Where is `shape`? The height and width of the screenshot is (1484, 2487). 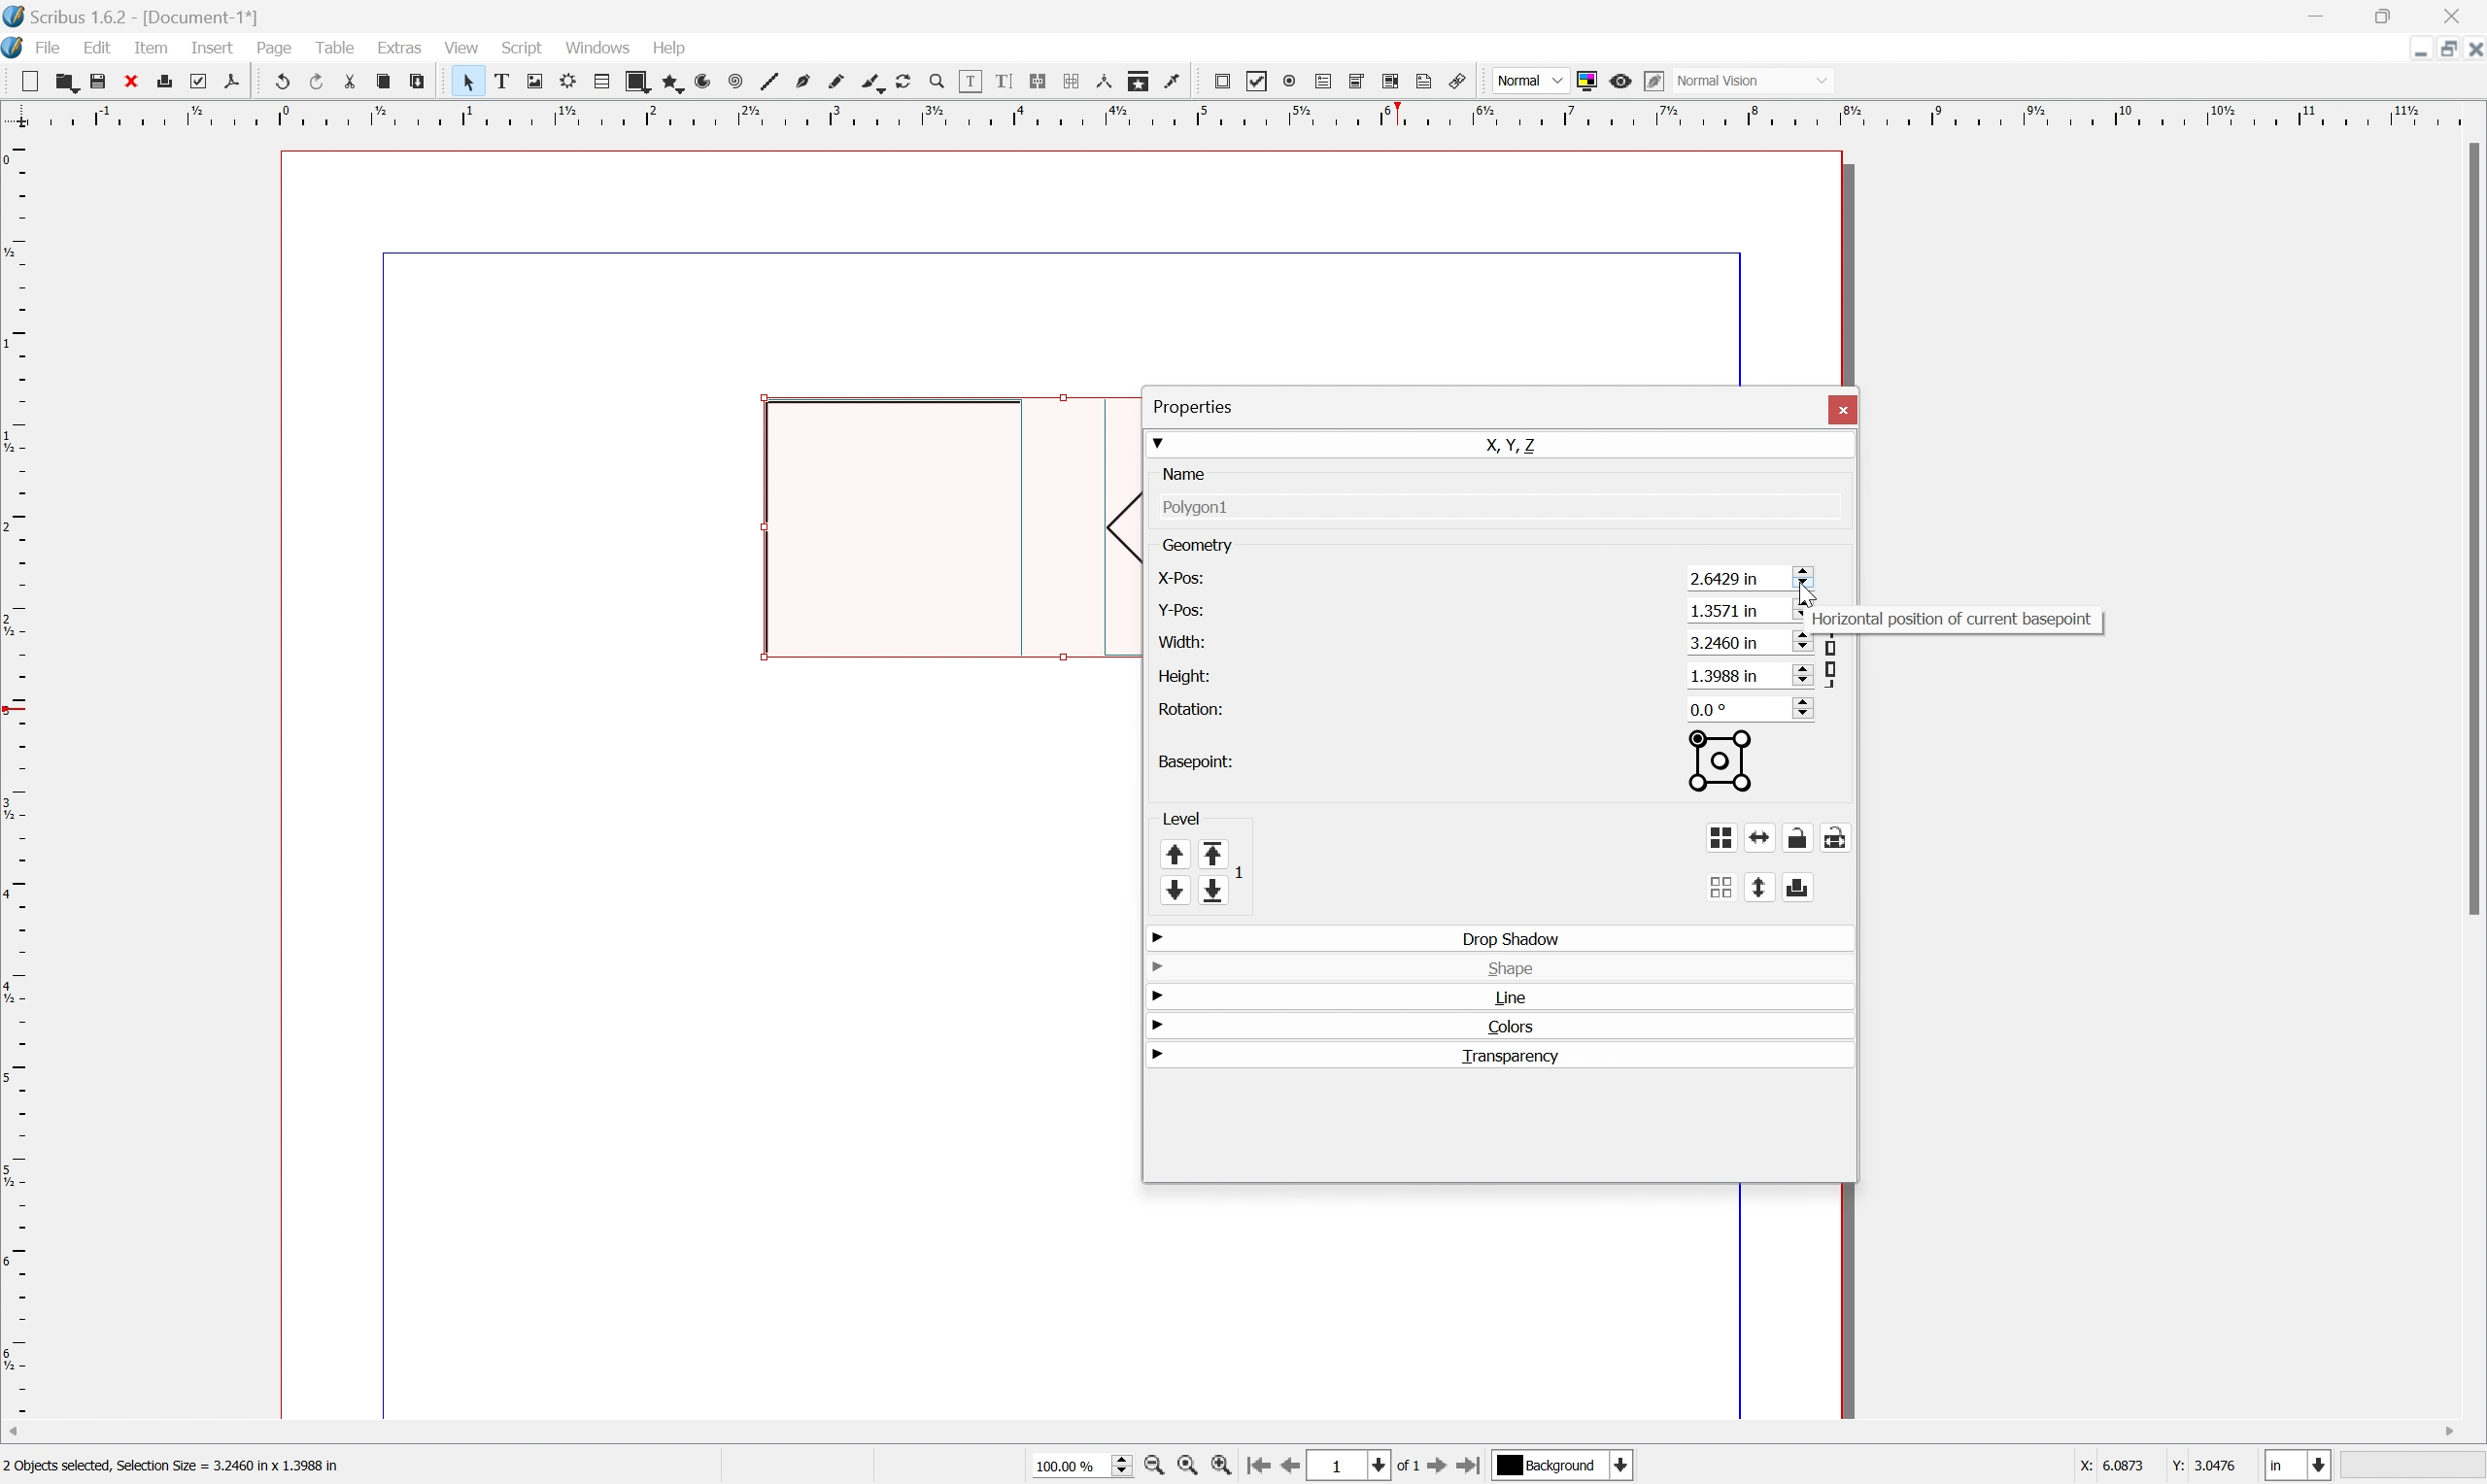 shape is located at coordinates (1508, 967).